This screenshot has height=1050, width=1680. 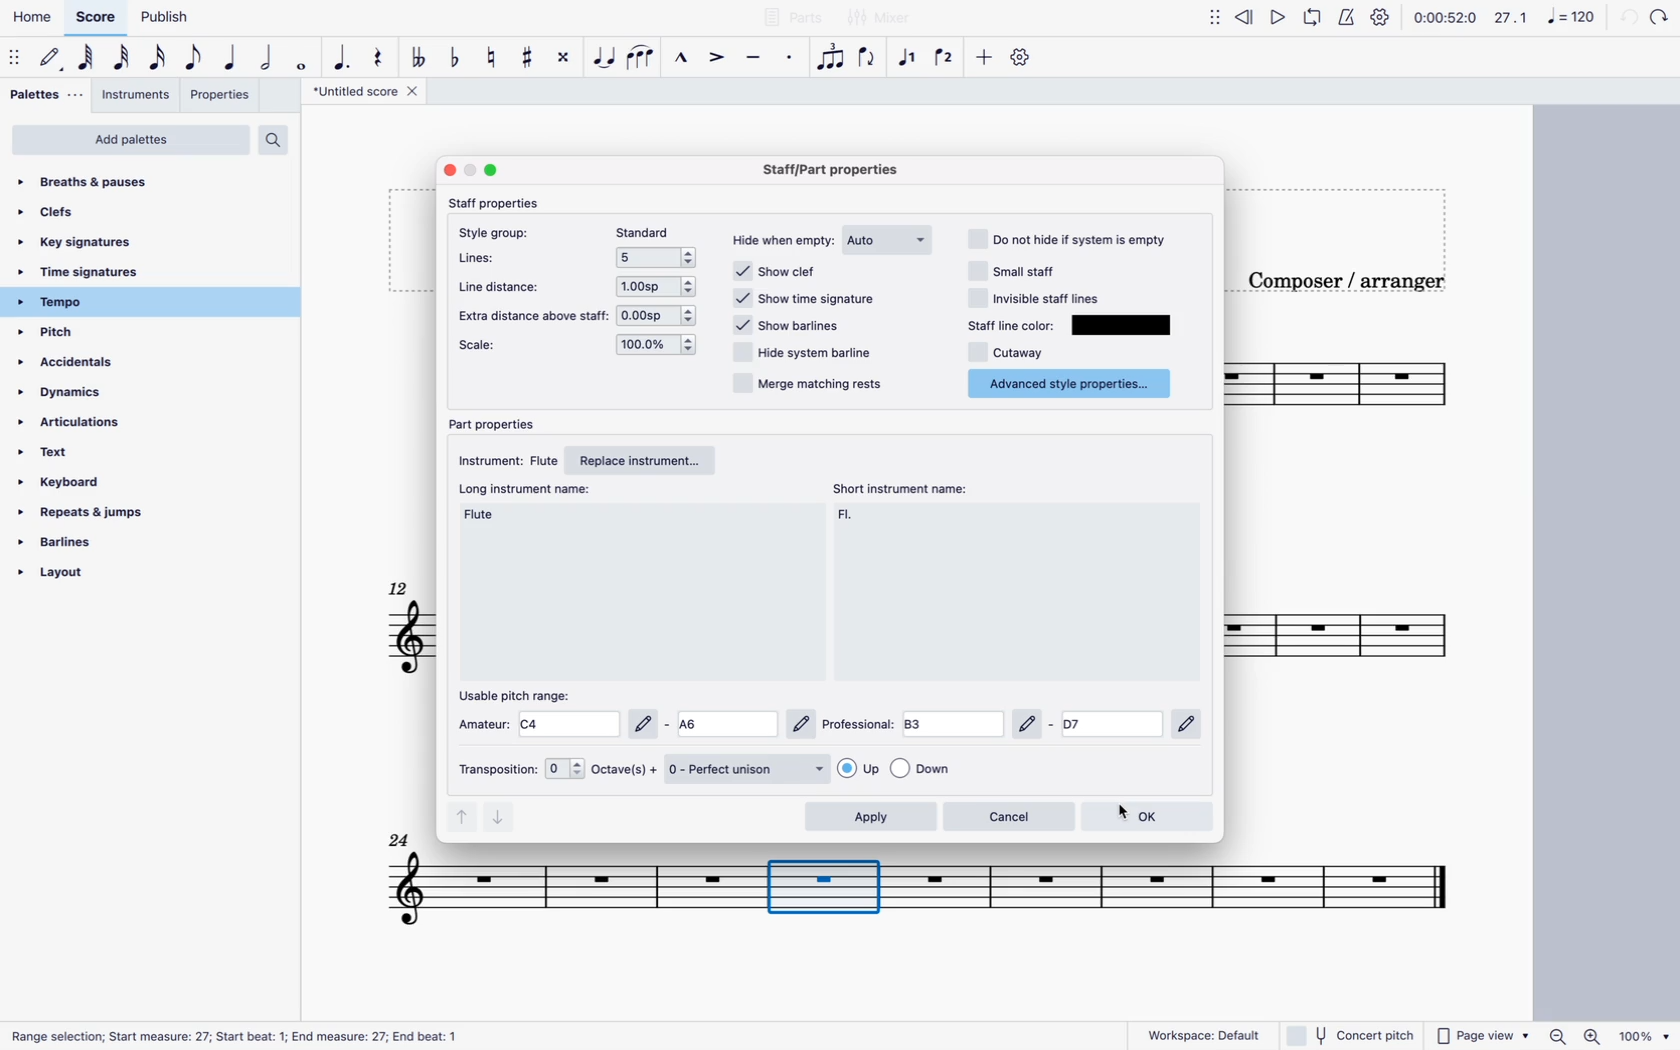 What do you see at coordinates (1444, 16) in the screenshot?
I see `time` at bounding box center [1444, 16].